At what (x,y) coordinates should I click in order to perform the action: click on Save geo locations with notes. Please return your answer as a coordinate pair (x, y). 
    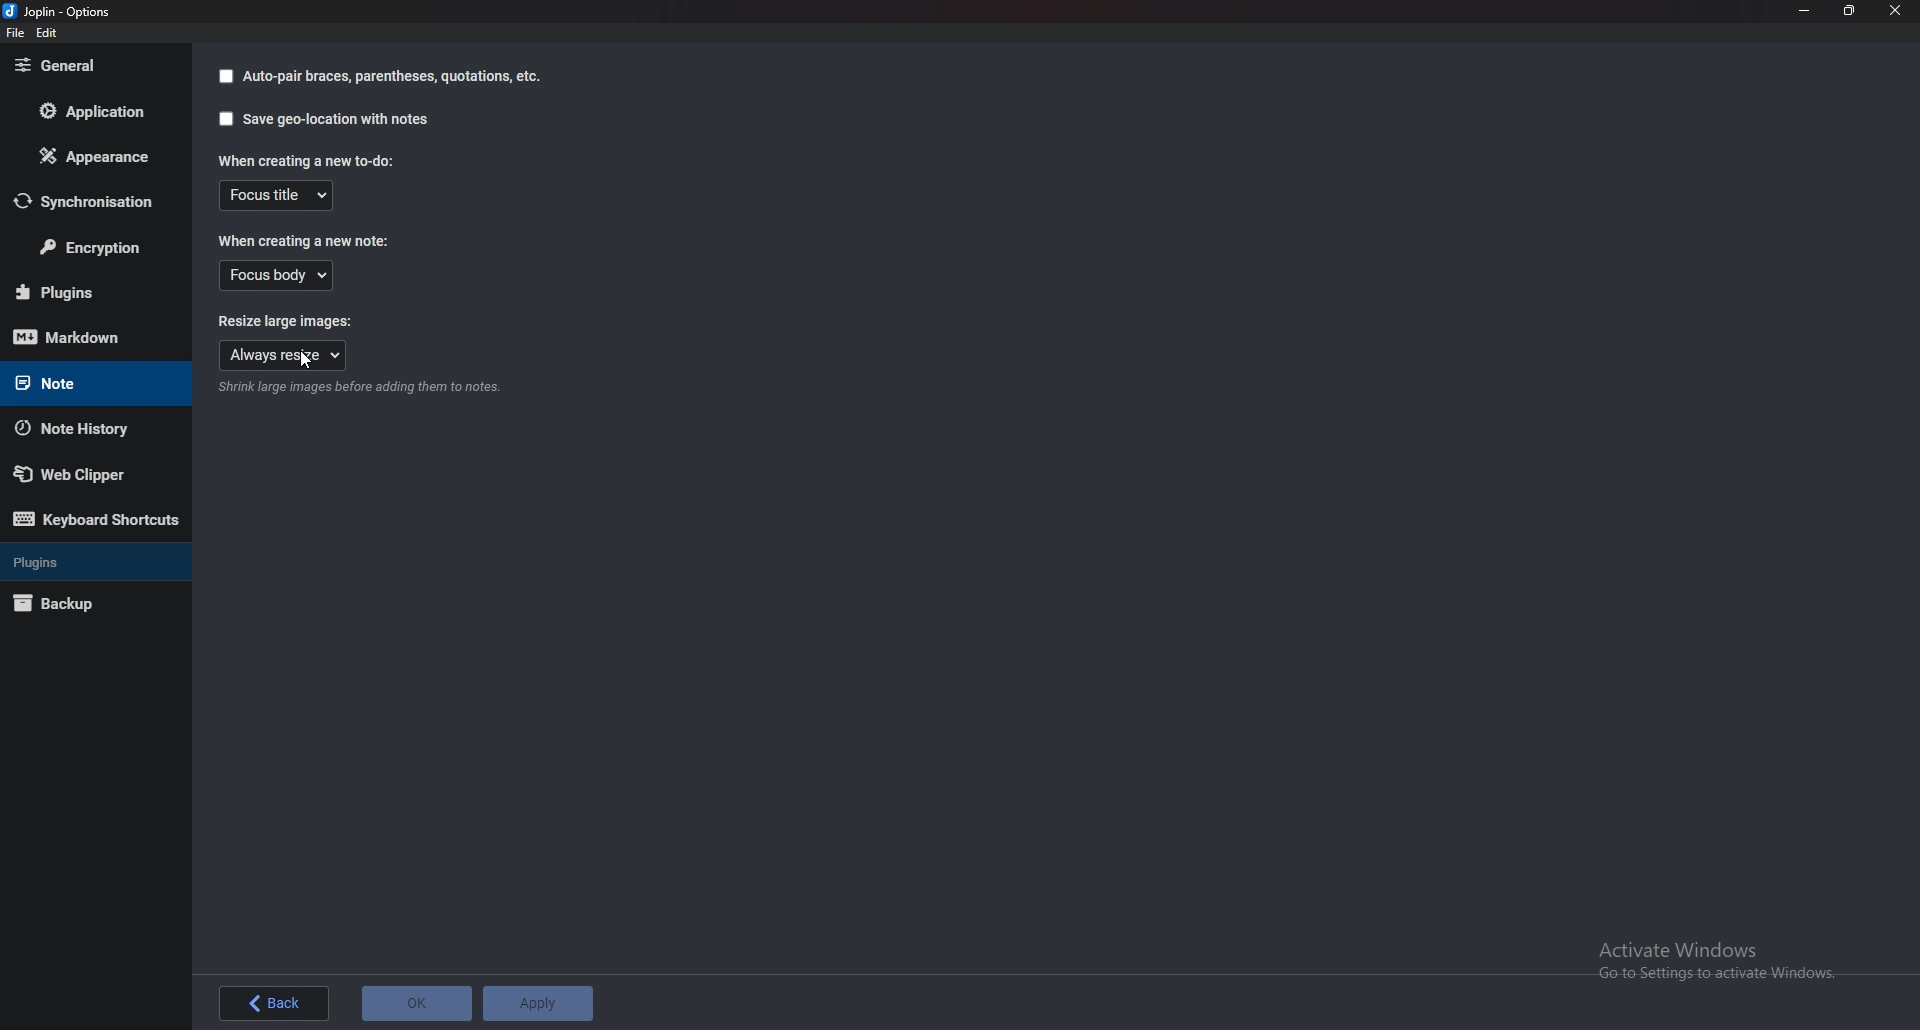
    Looking at the image, I should click on (338, 120).